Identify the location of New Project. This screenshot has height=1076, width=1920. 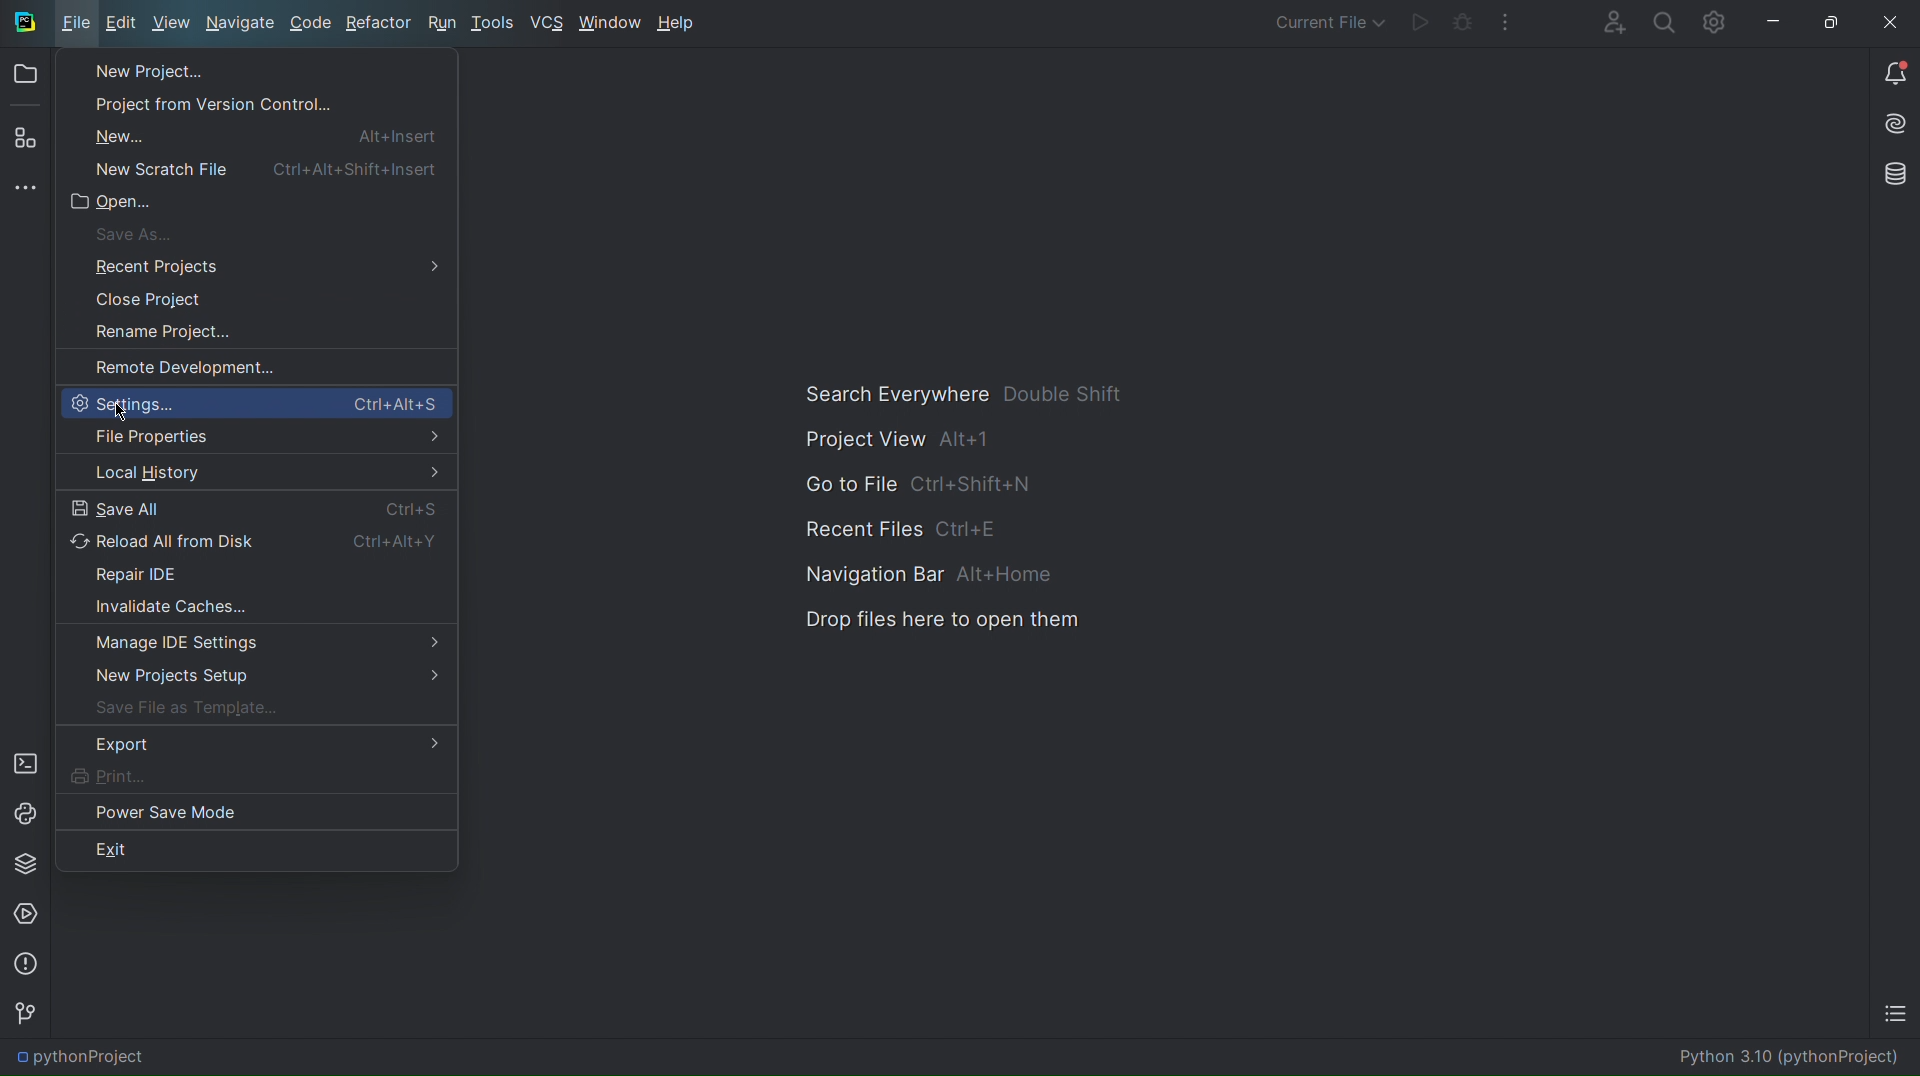
(146, 71).